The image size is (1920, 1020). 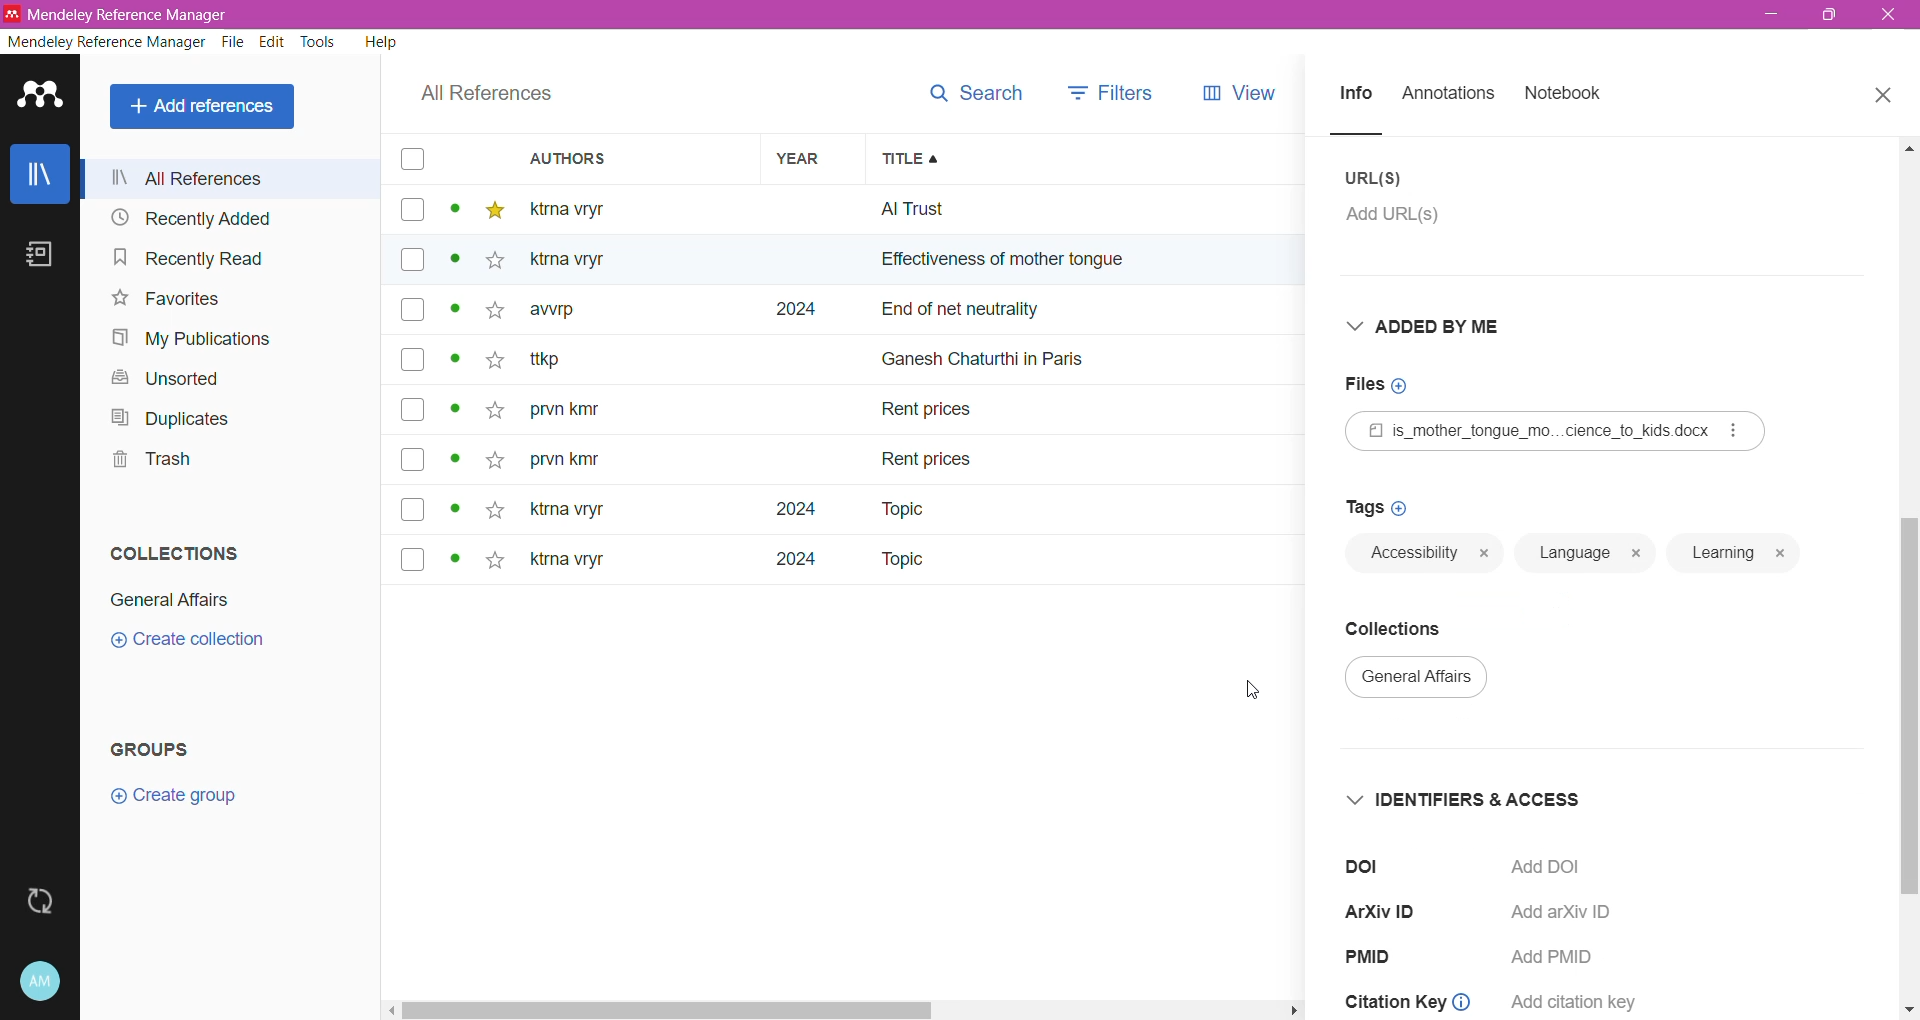 I want to click on Recently Read, so click(x=211, y=257).